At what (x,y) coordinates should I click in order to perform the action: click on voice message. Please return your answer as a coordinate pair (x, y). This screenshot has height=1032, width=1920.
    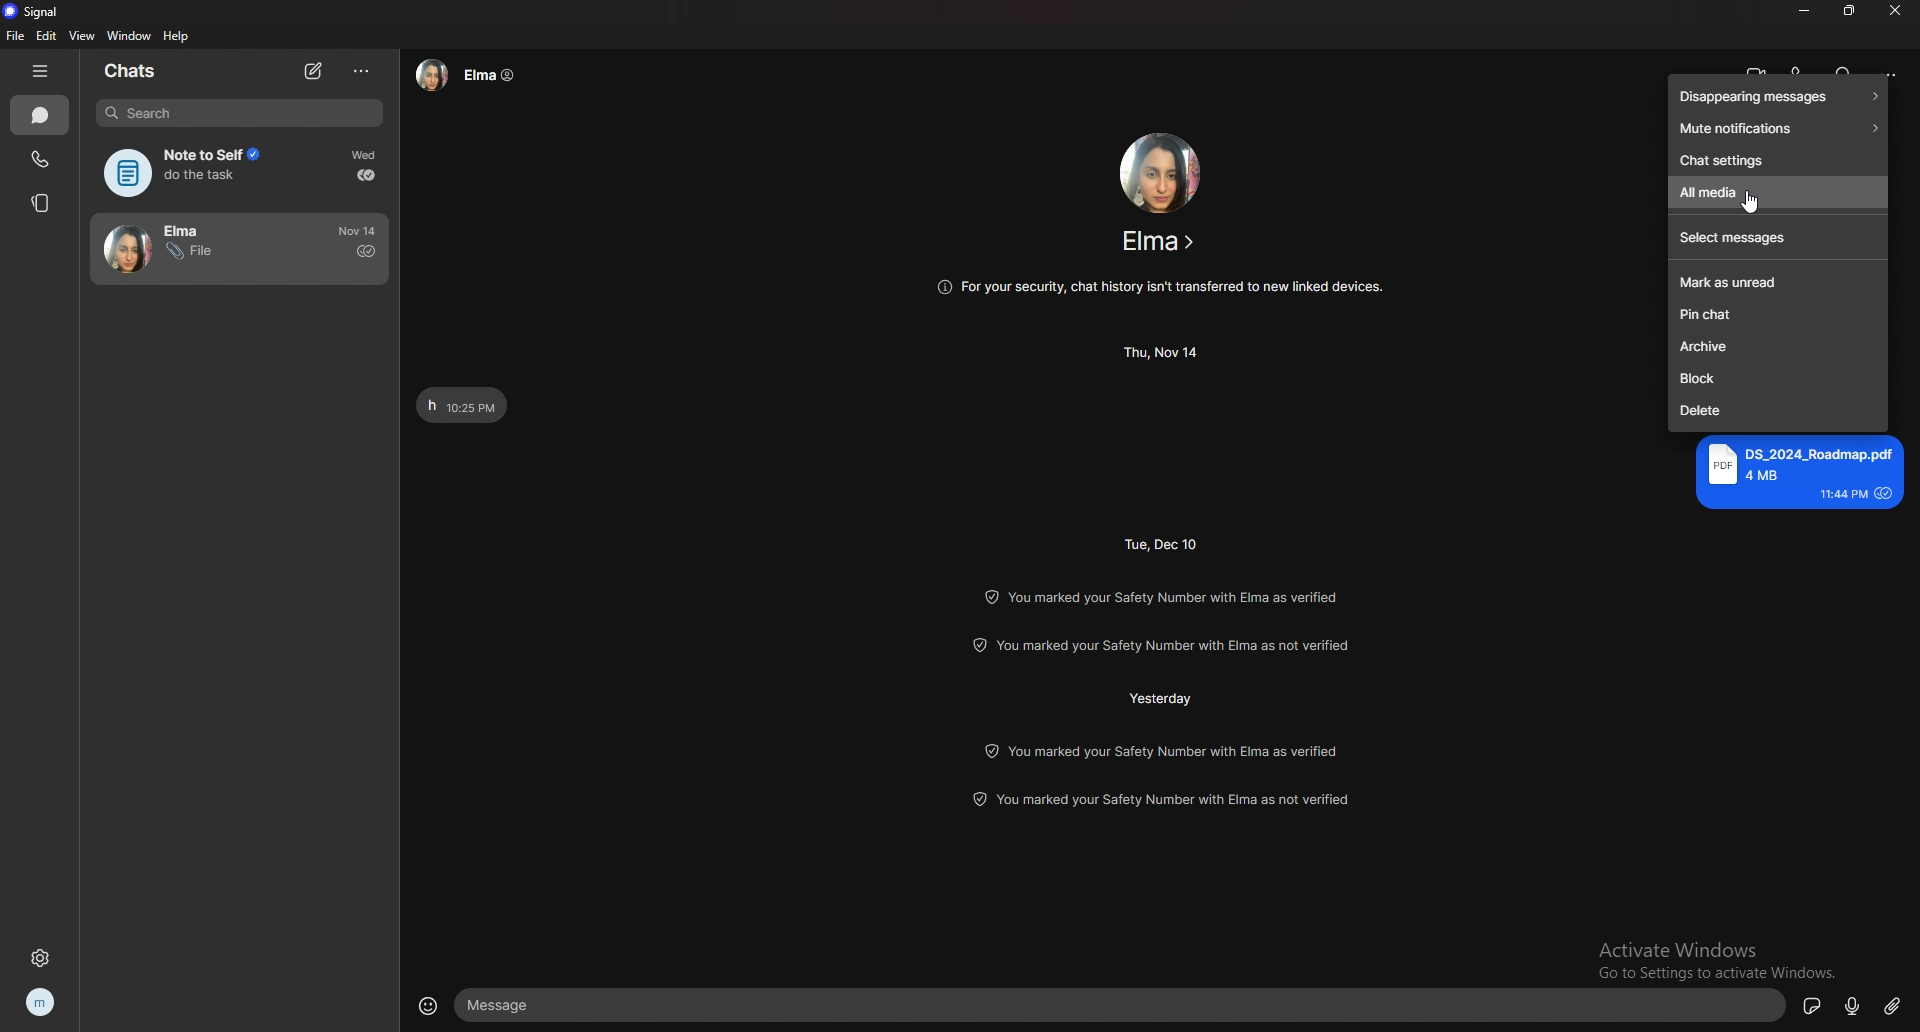
    Looking at the image, I should click on (1851, 1004).